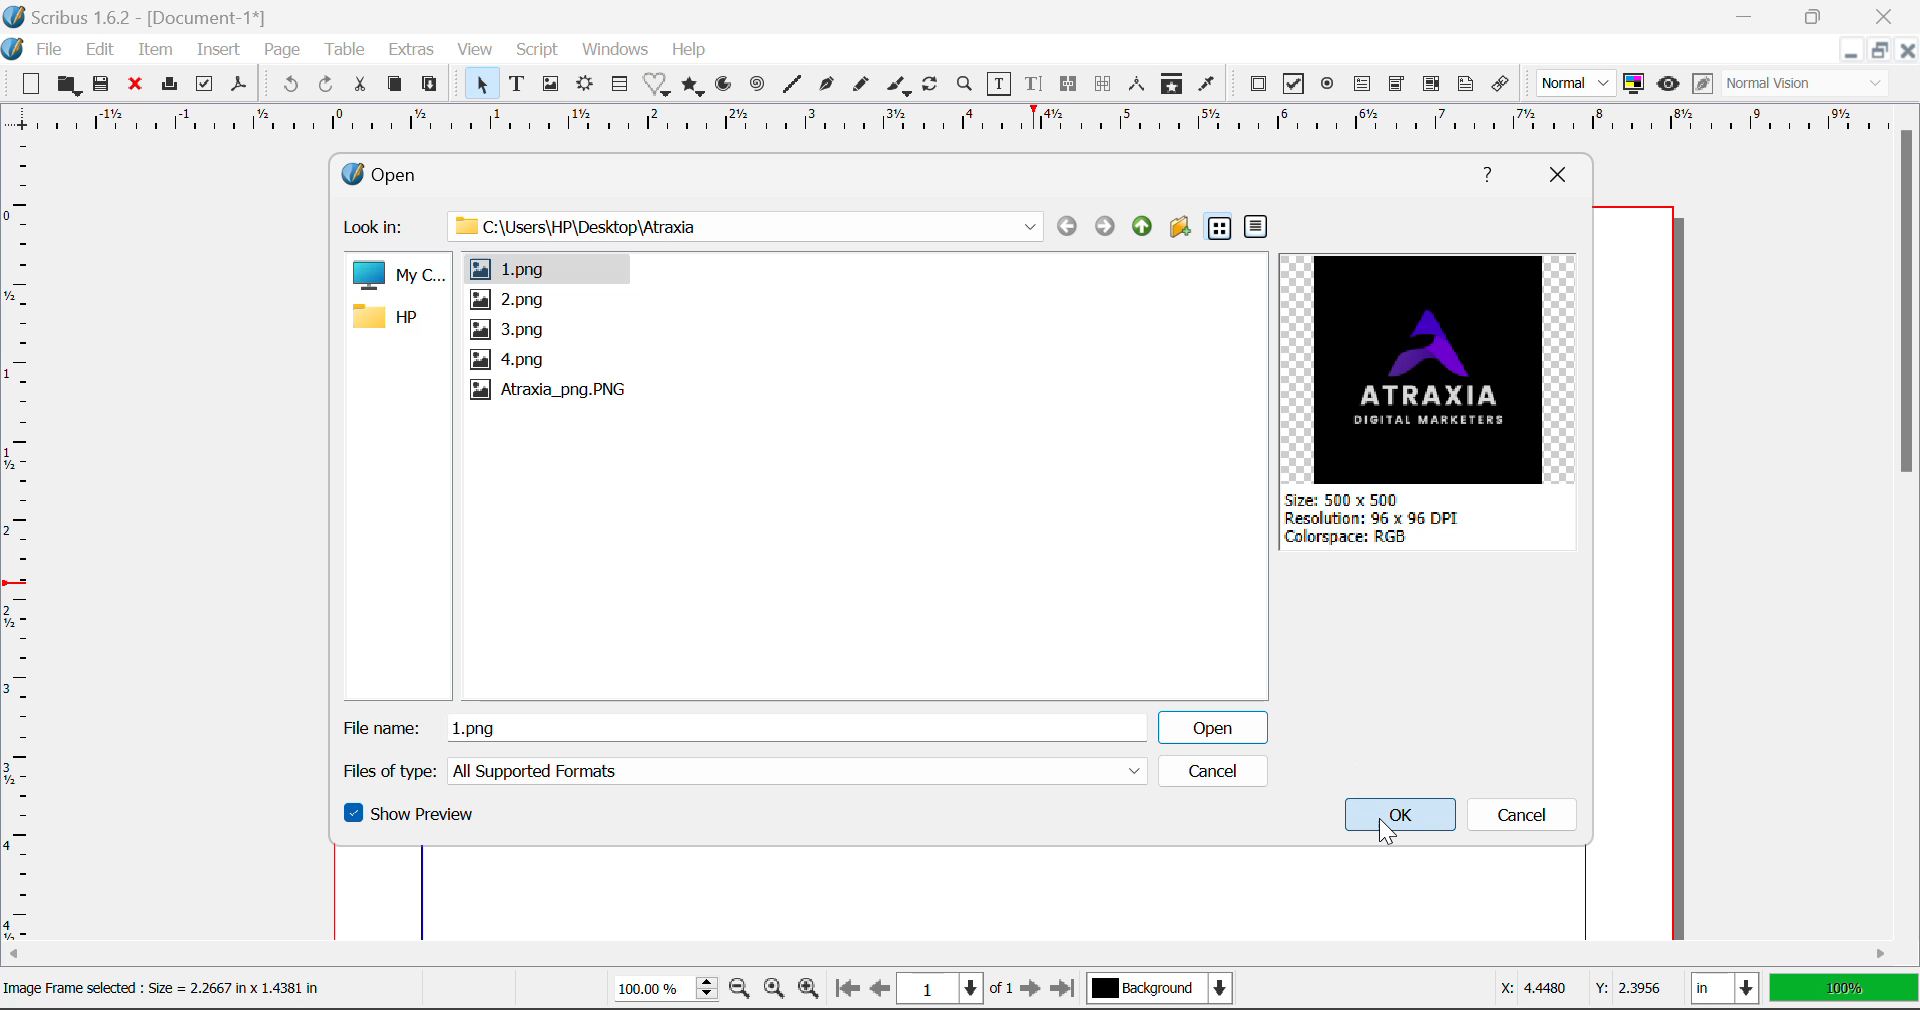 This screenshot has width=1920, height=1010. What do you see at coordinates (794, 85) in the screenshot?
I see `Line` at bounding box center [794, 85].